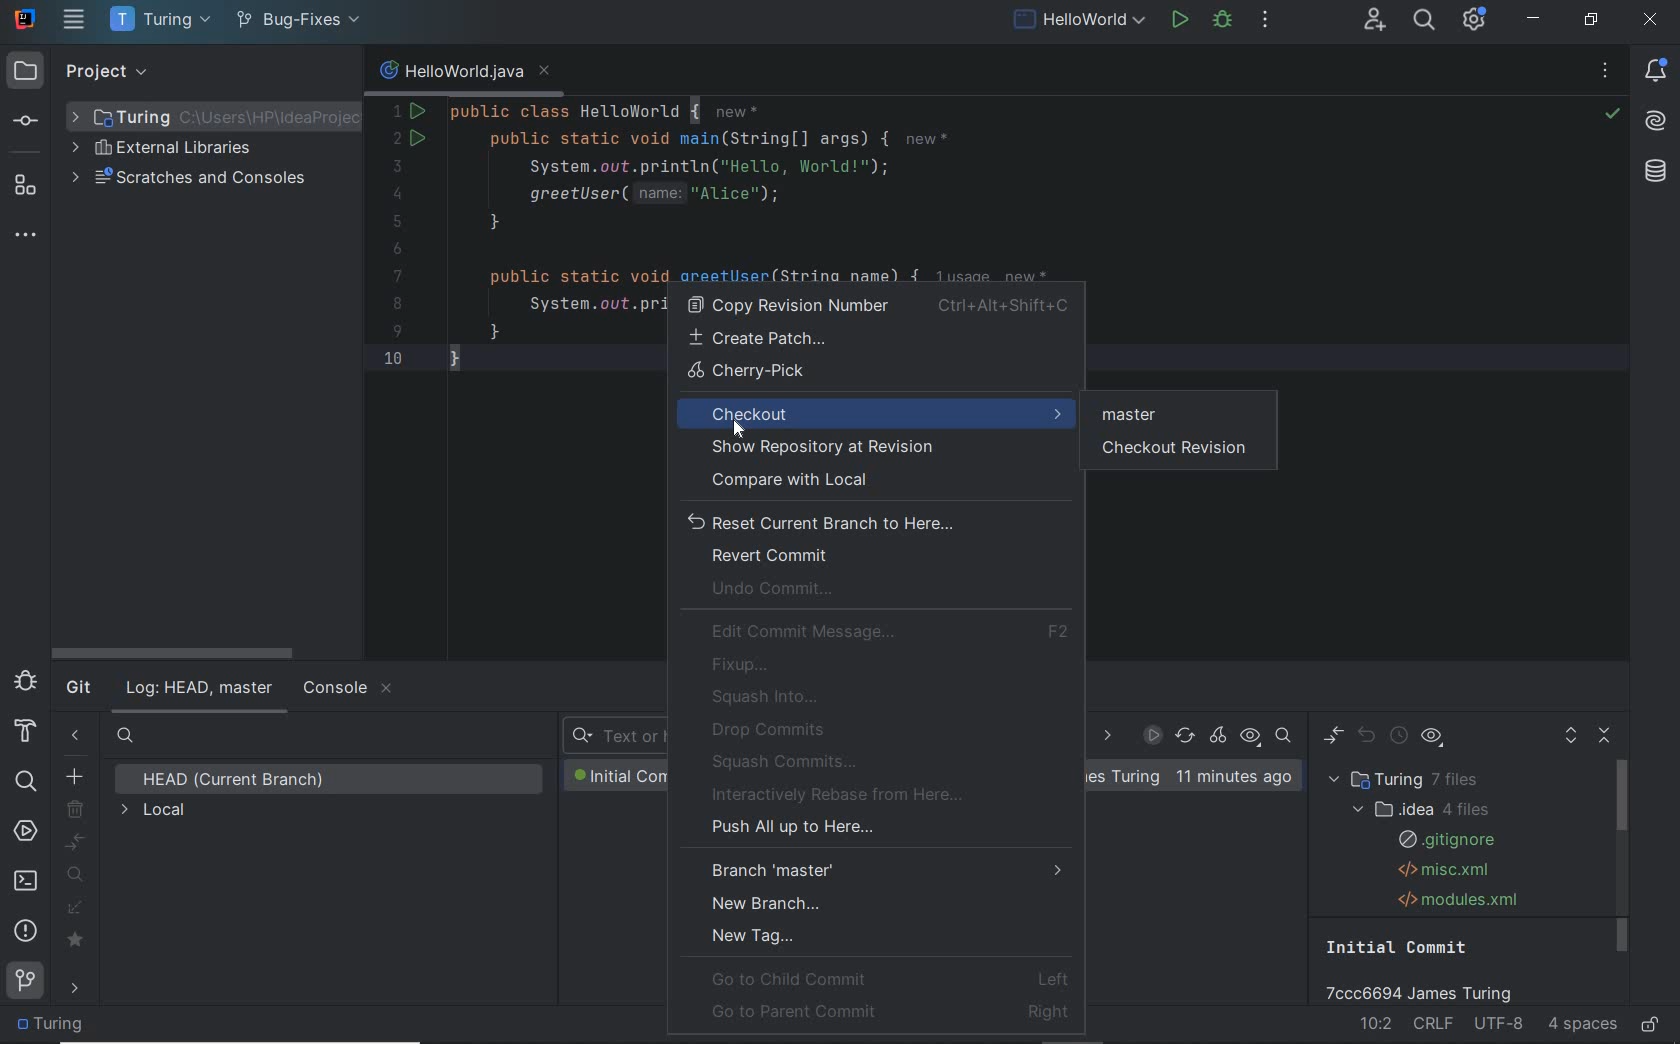  I want to click on recent files, tab options, so click(1607, 73).